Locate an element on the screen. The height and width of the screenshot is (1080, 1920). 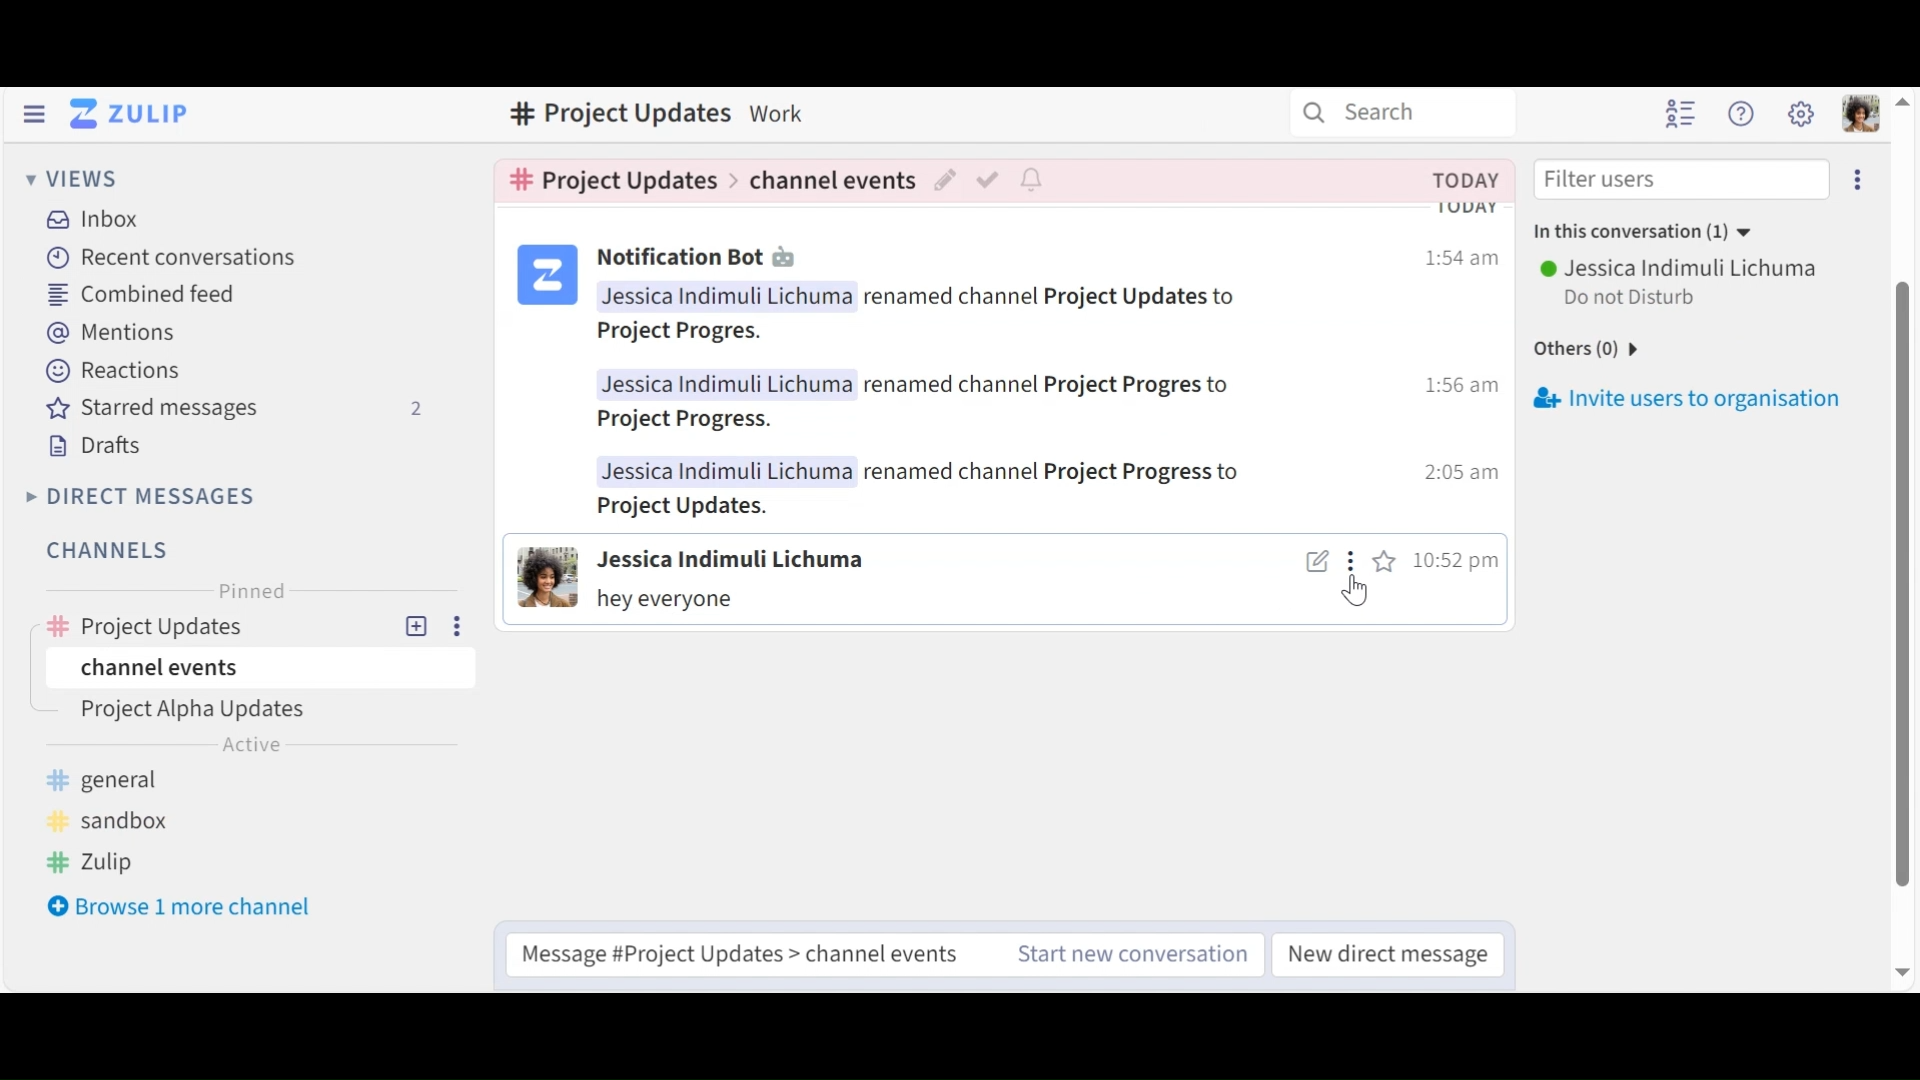
Combined feed is located at coordinates (140, 296).